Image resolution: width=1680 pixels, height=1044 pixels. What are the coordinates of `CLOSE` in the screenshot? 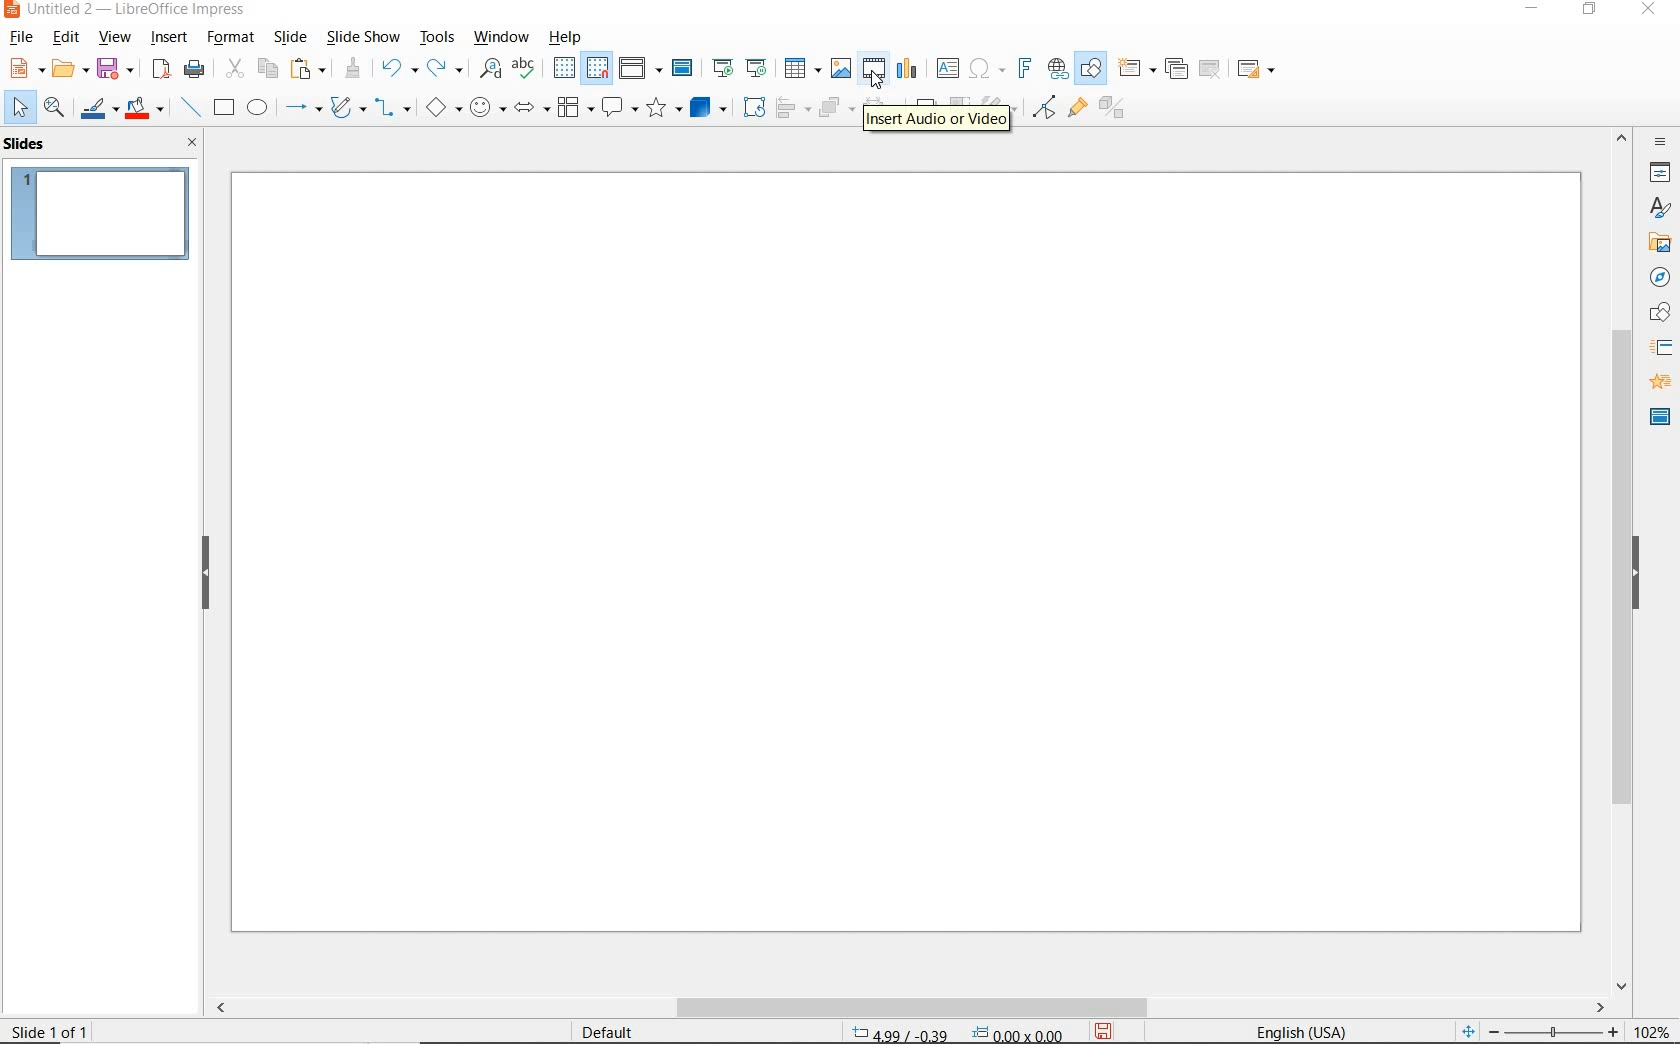 It's located at (192, 143).